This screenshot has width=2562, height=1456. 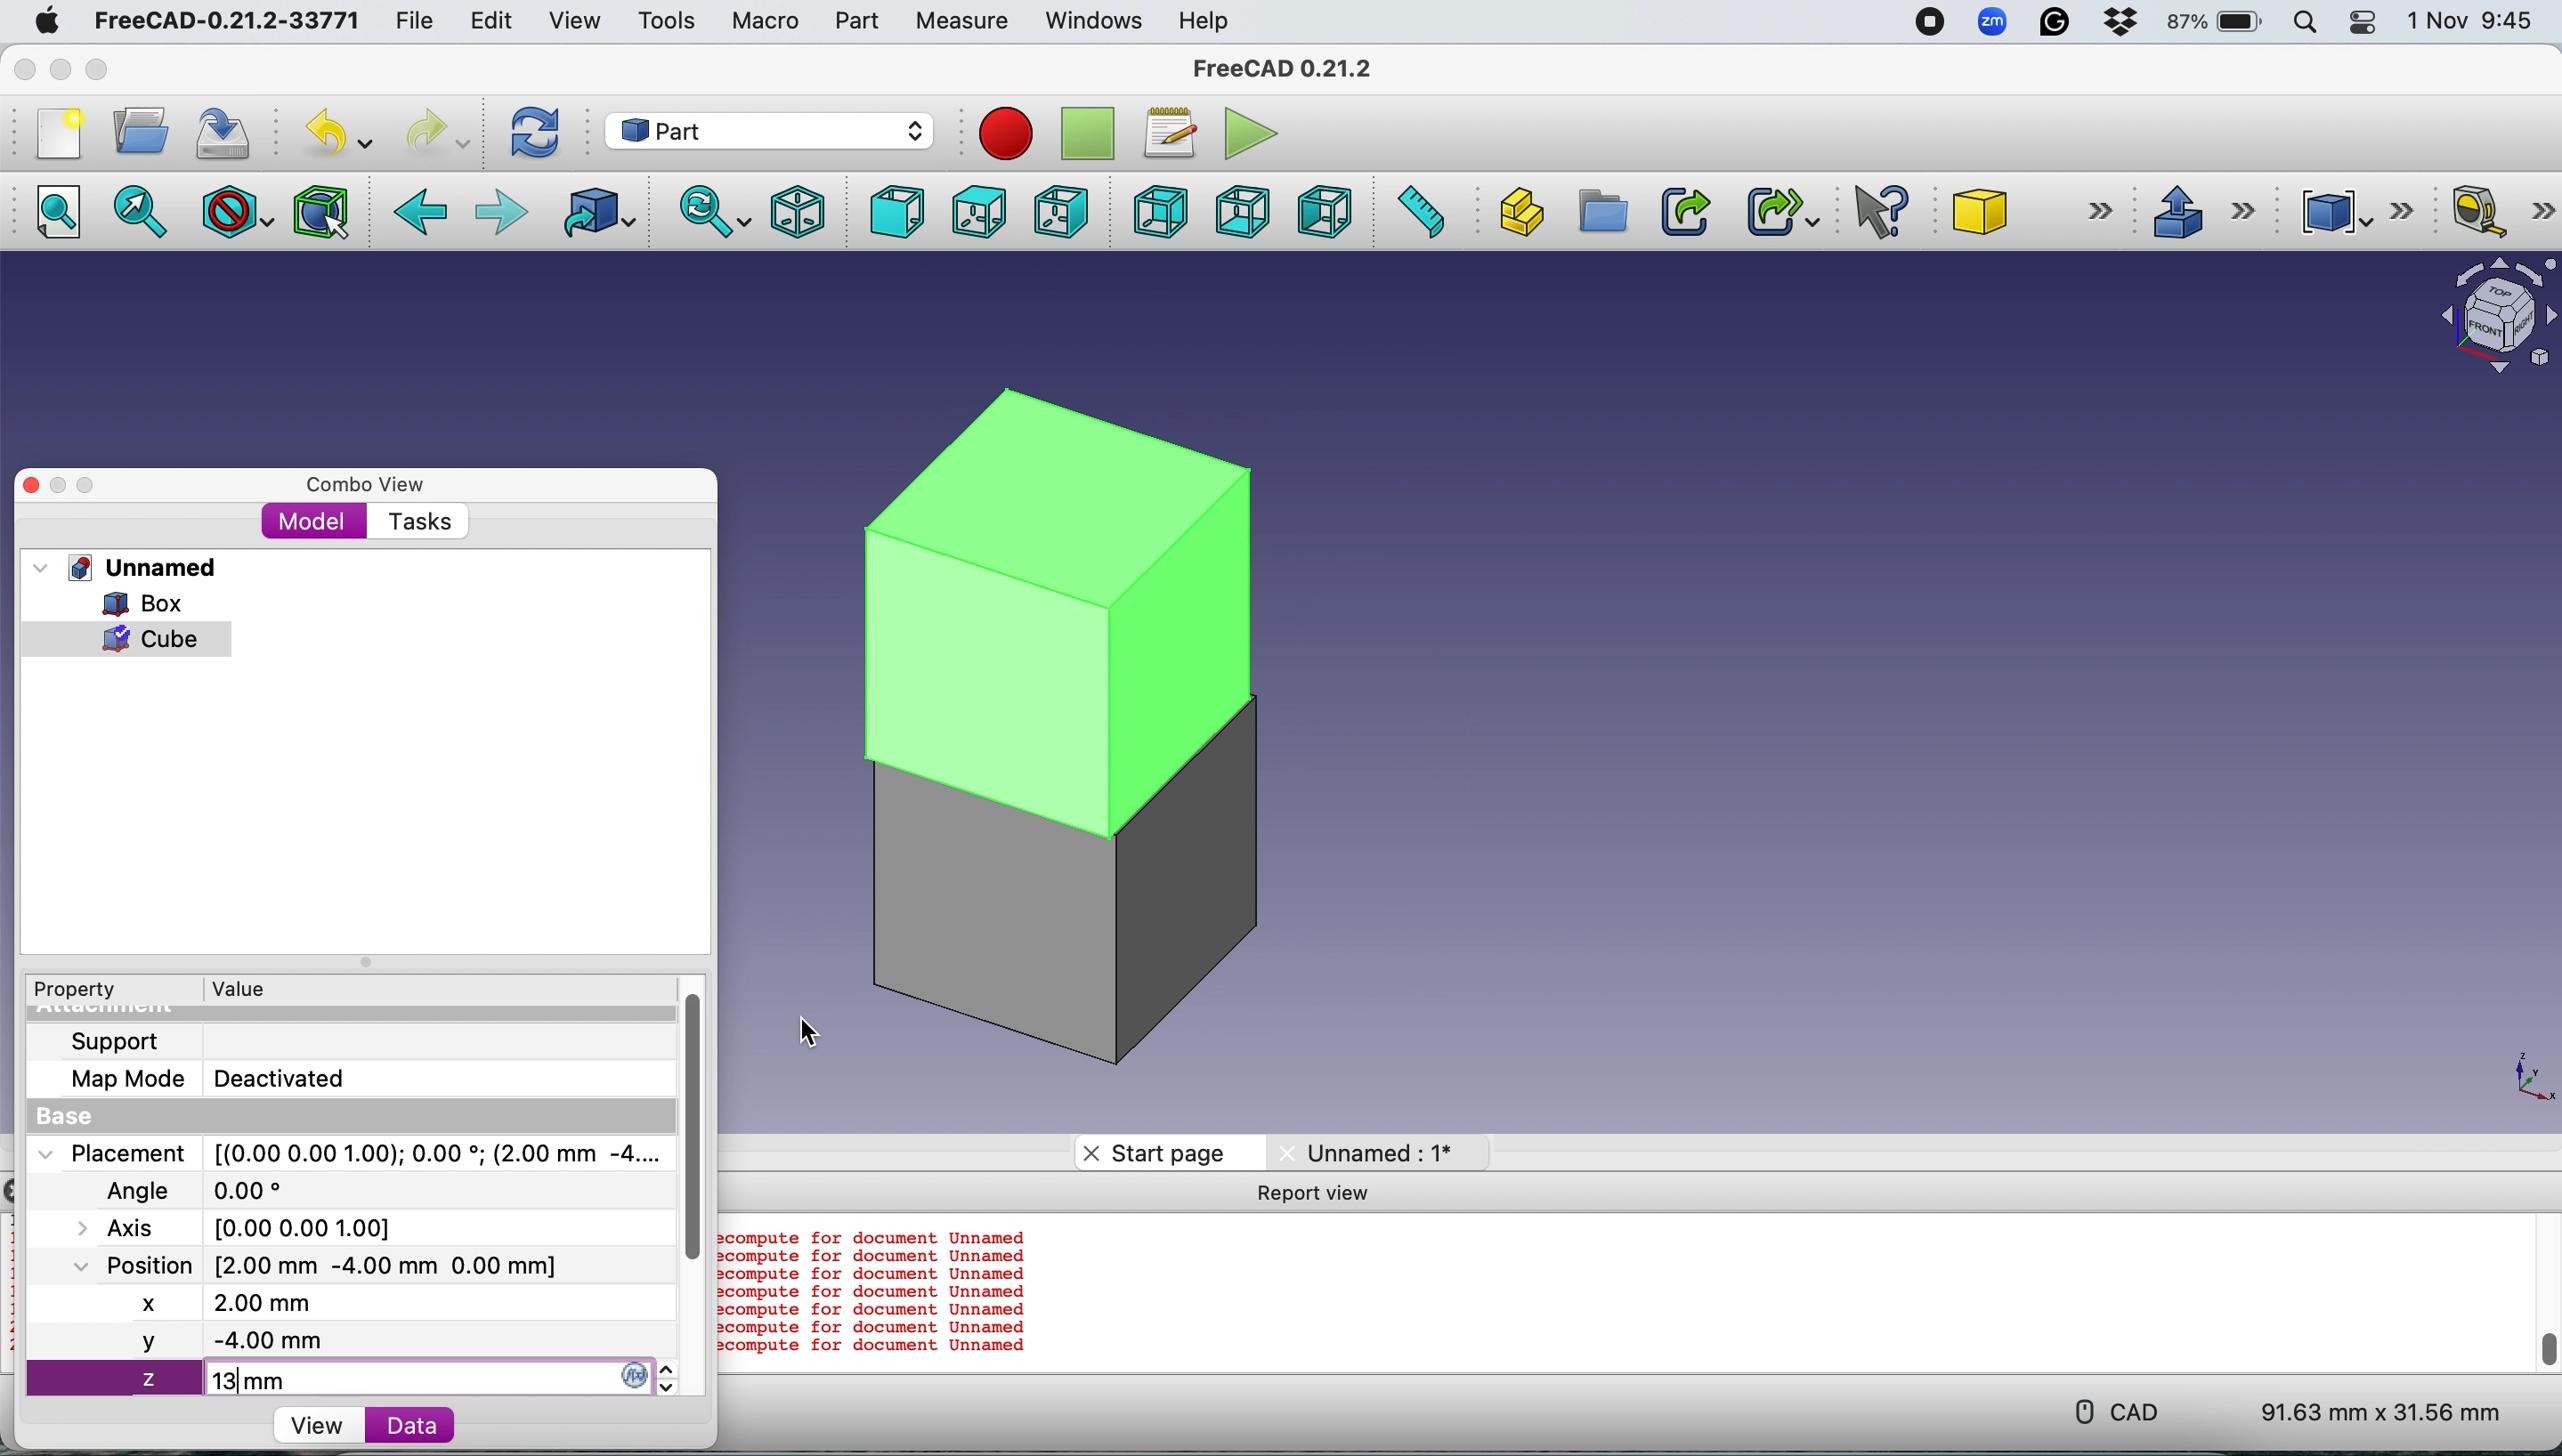 What do you see at coordinates (1080, 718) in the screenshot?
I see `cube over box` at bounding box center [1080, 718].